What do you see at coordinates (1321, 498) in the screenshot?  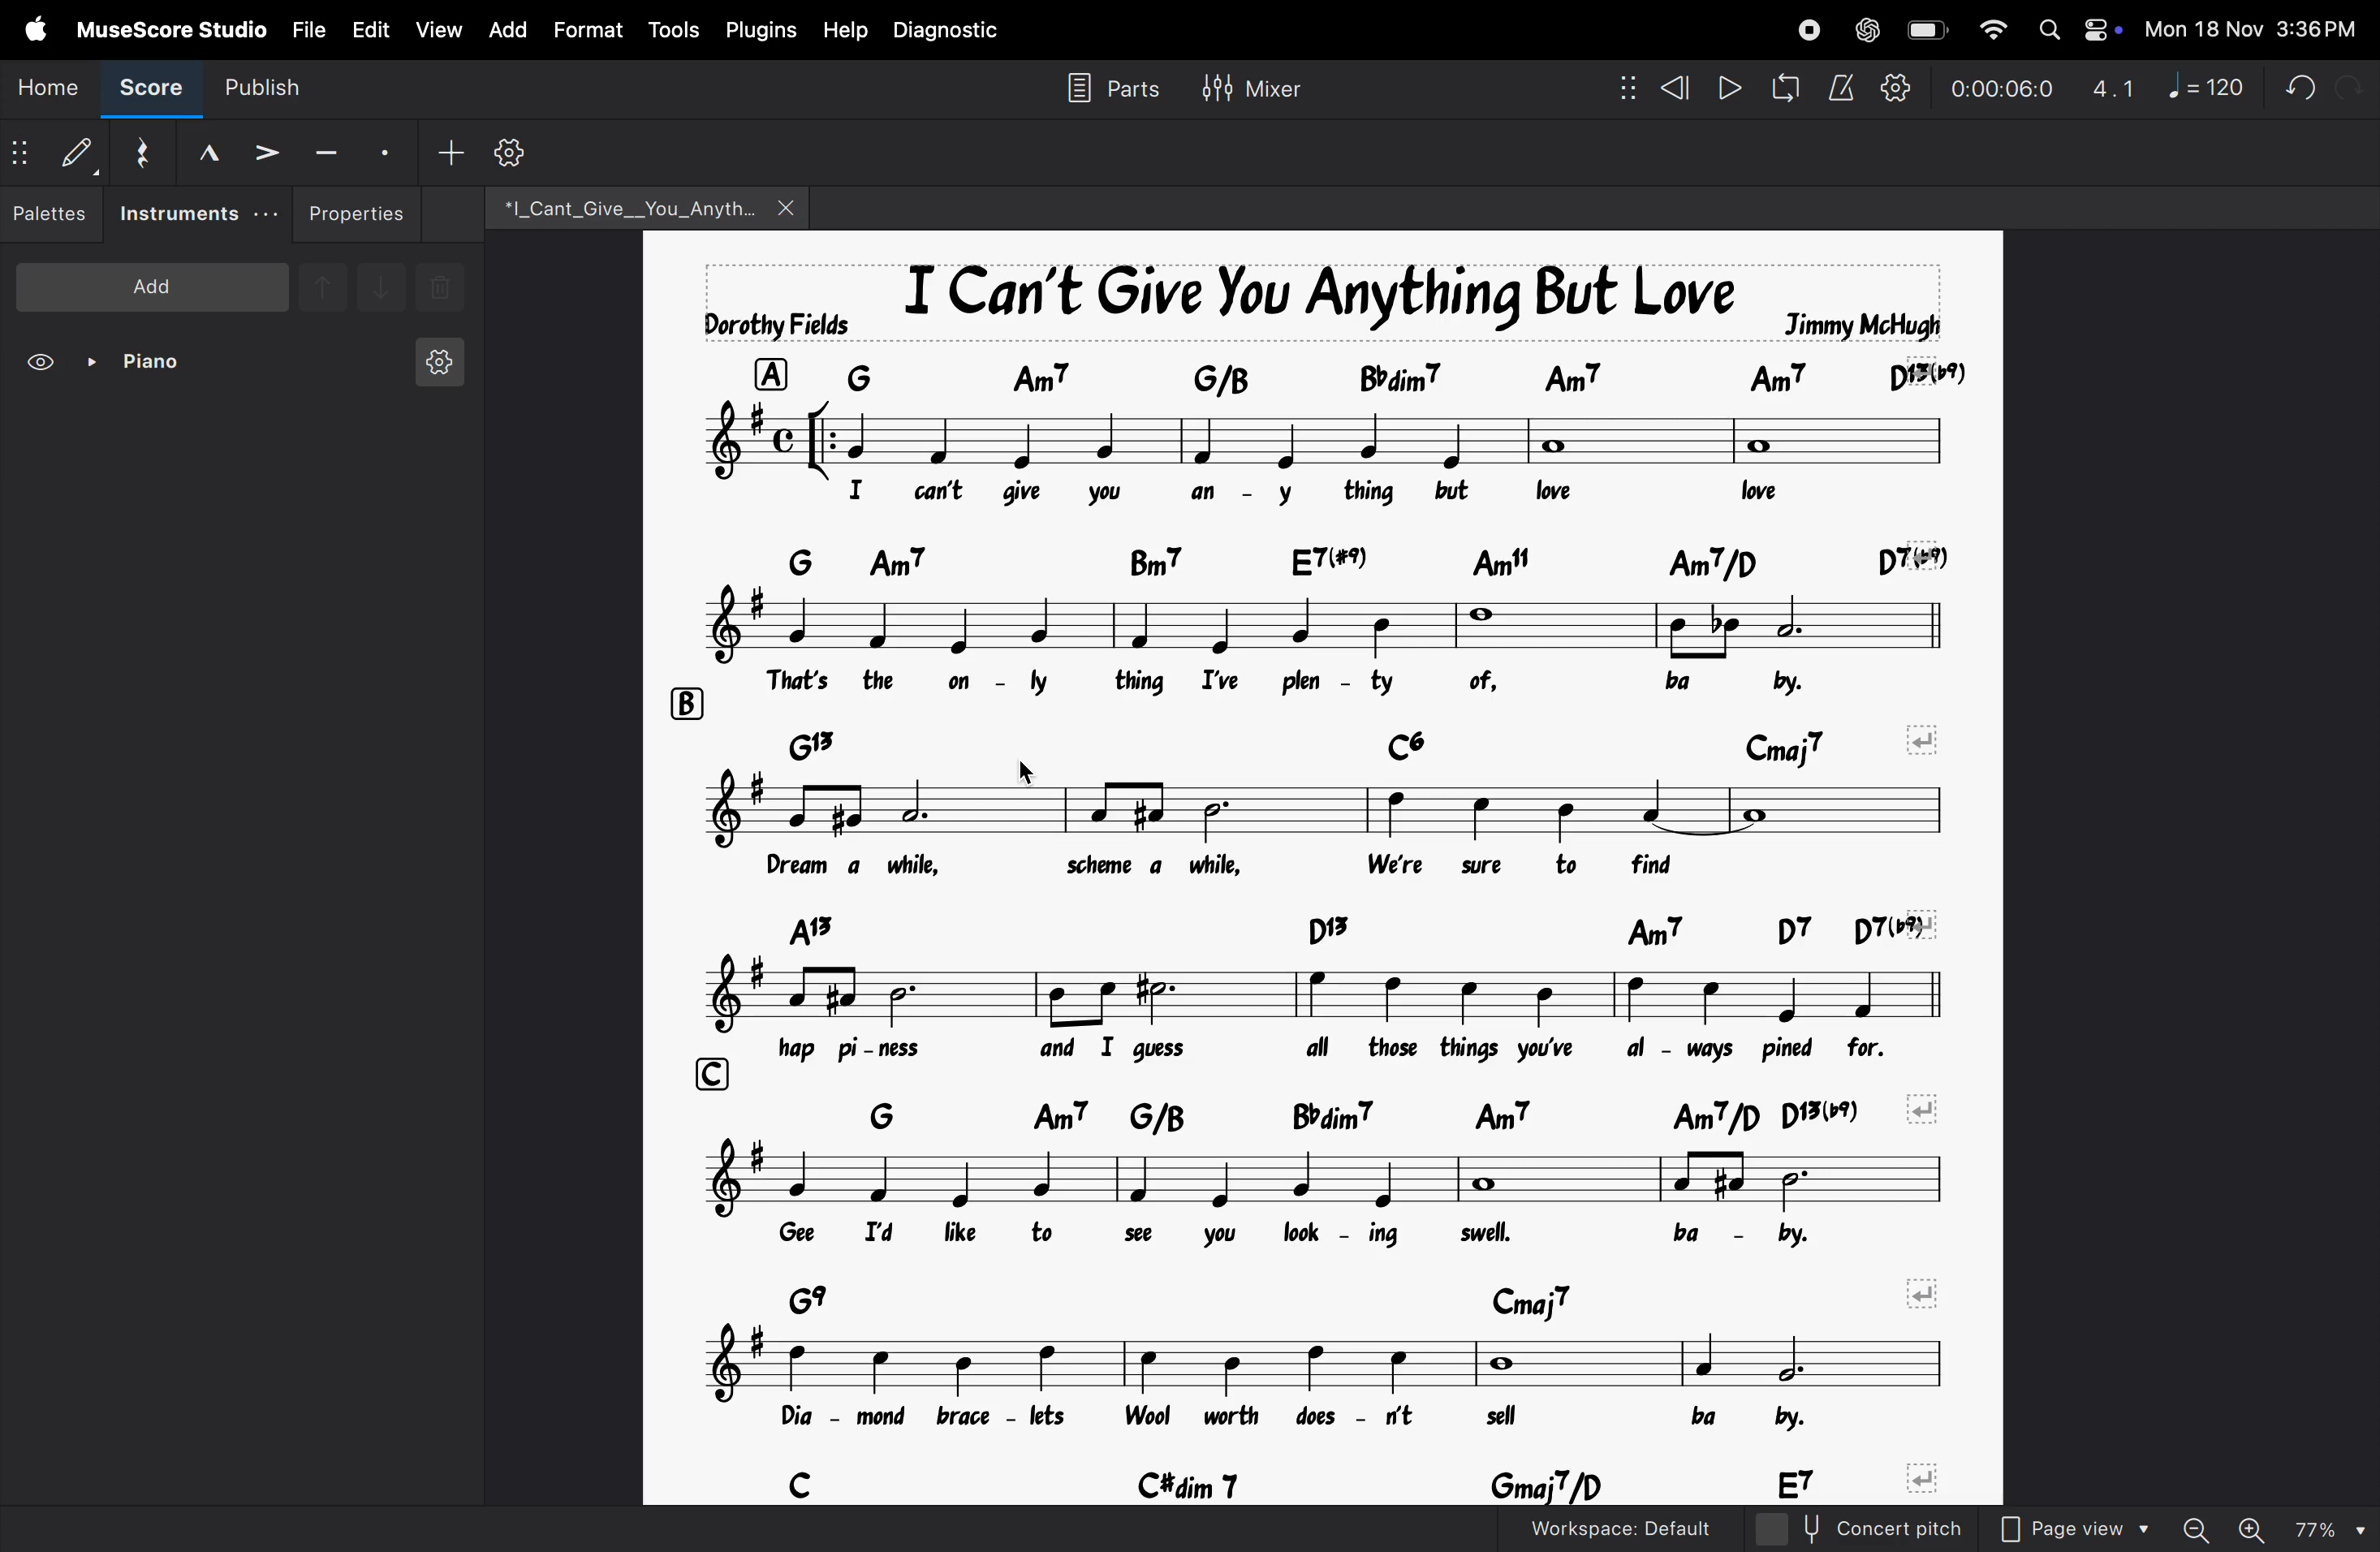 I see `lyrics` at bounding box center [1321, 498].